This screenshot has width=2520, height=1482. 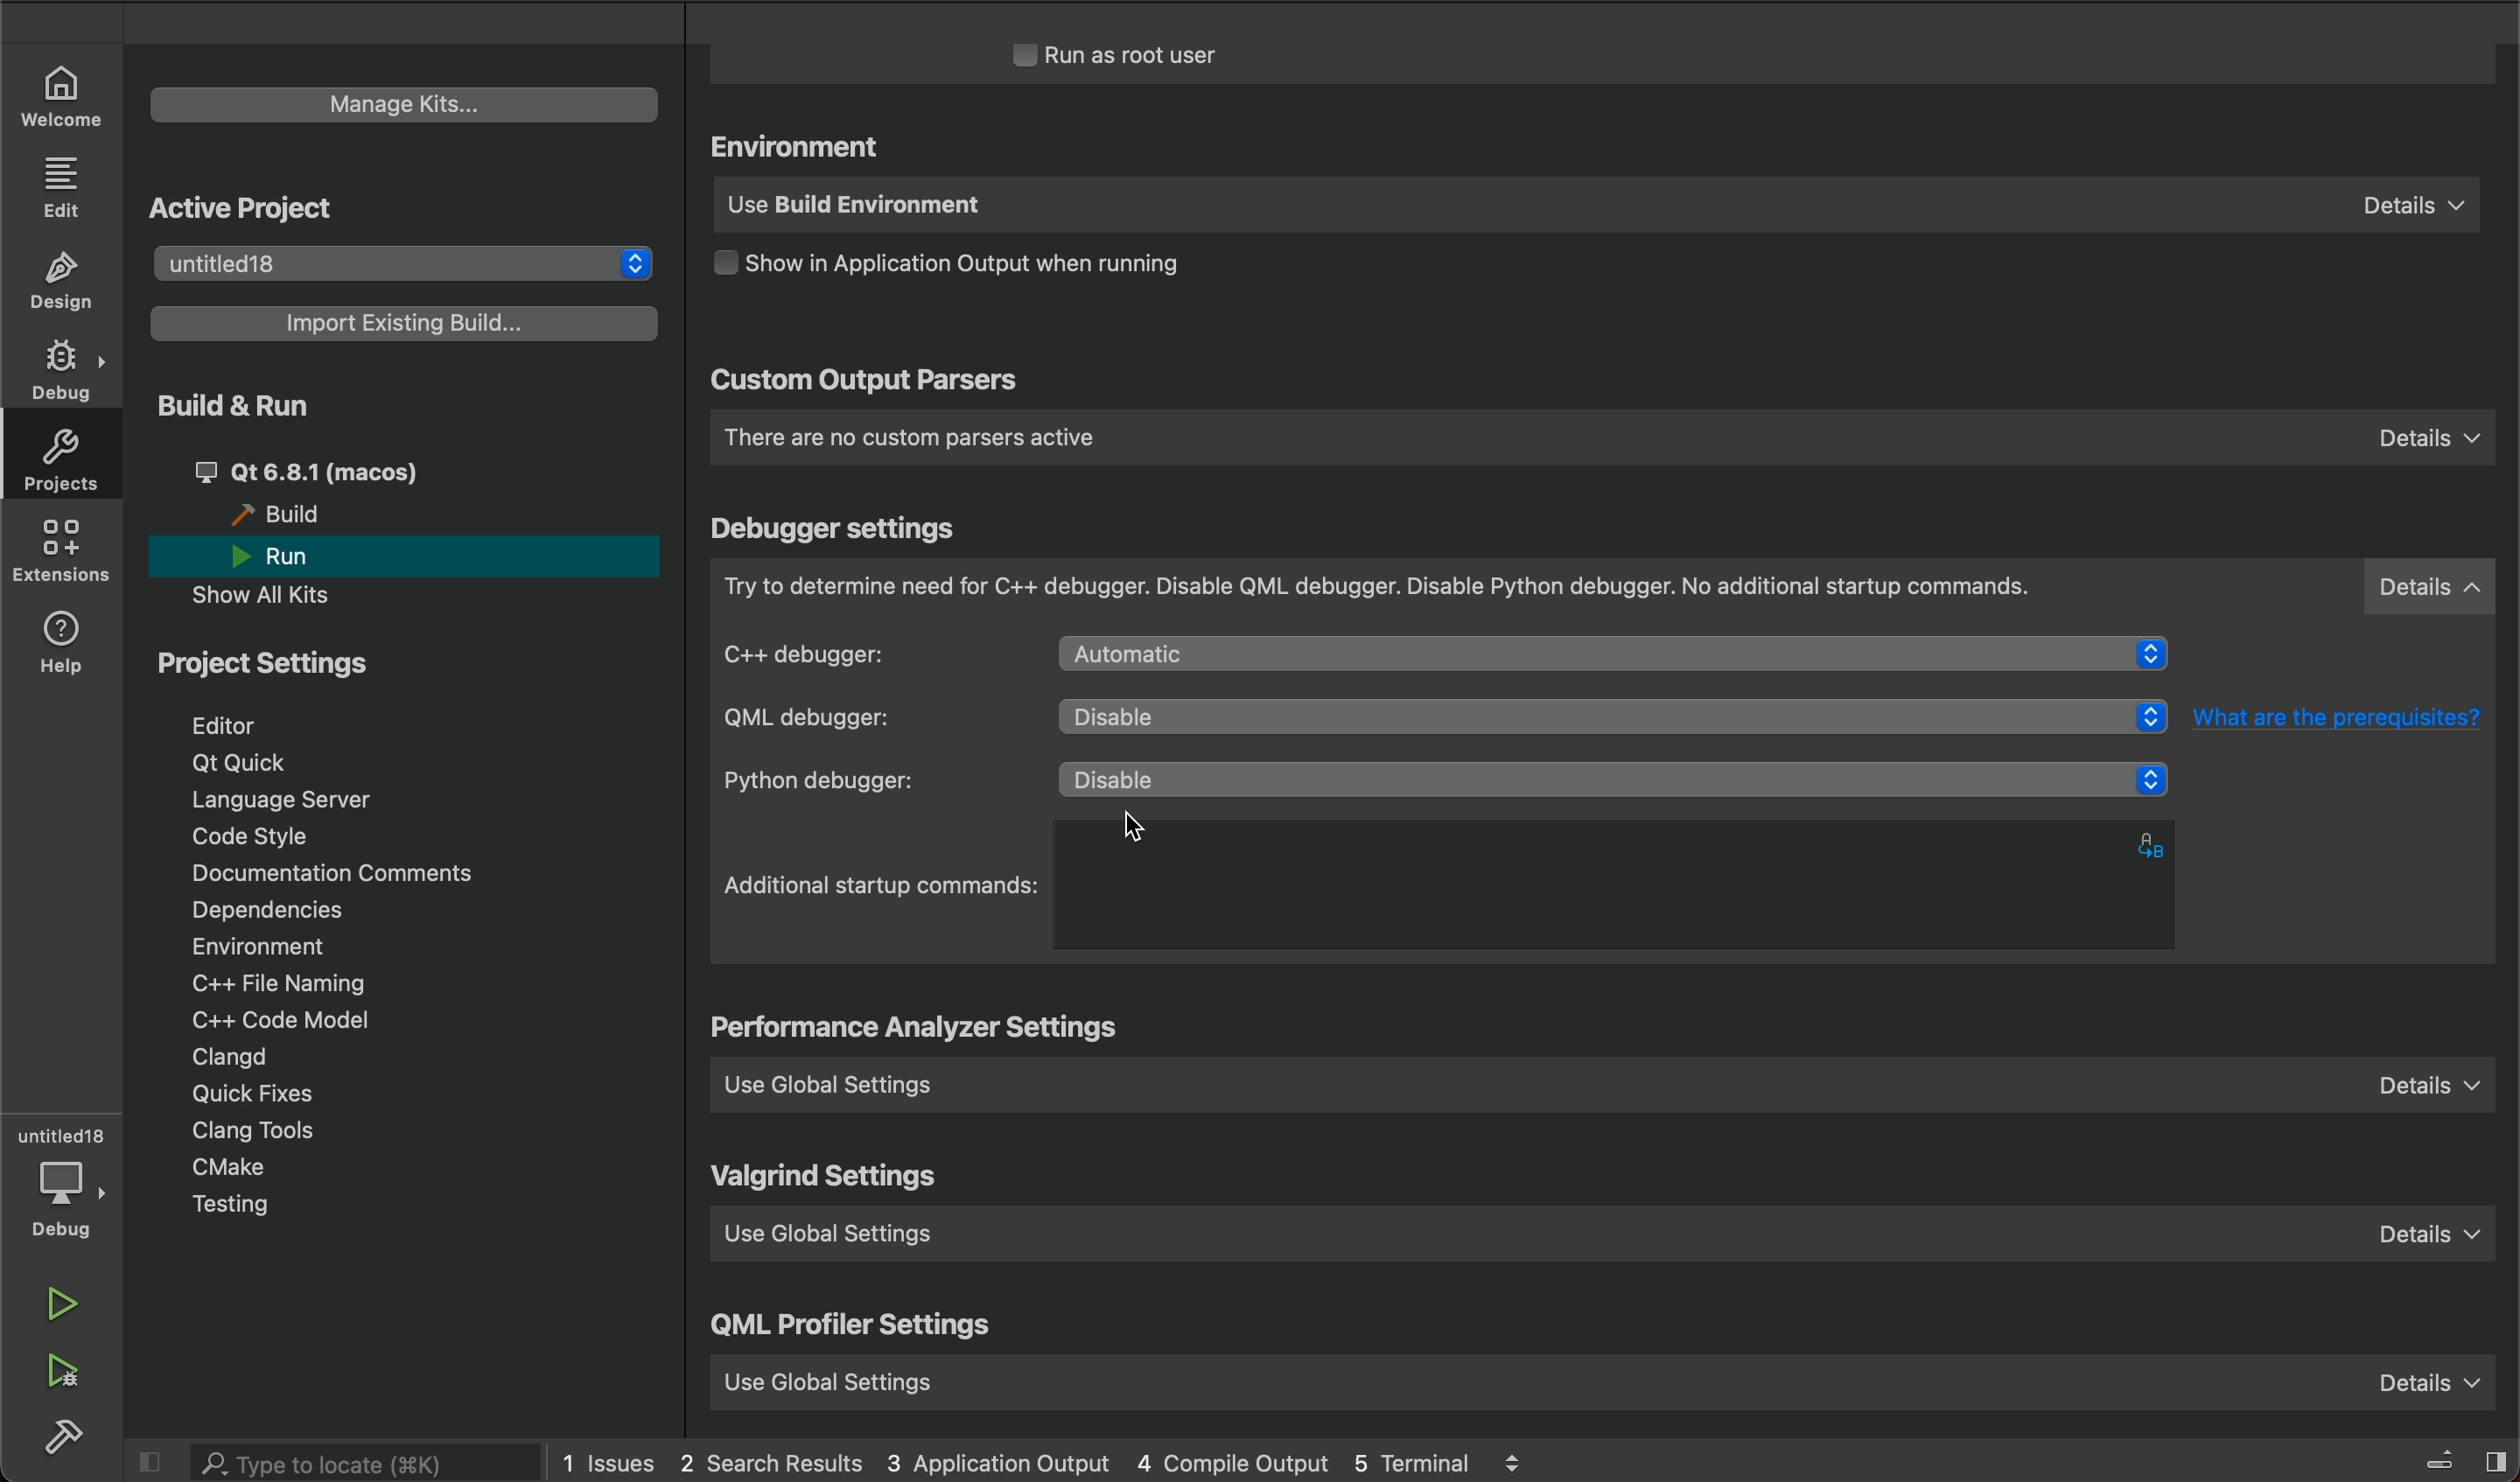 I want to click on qt , so click(x=246, y=761).